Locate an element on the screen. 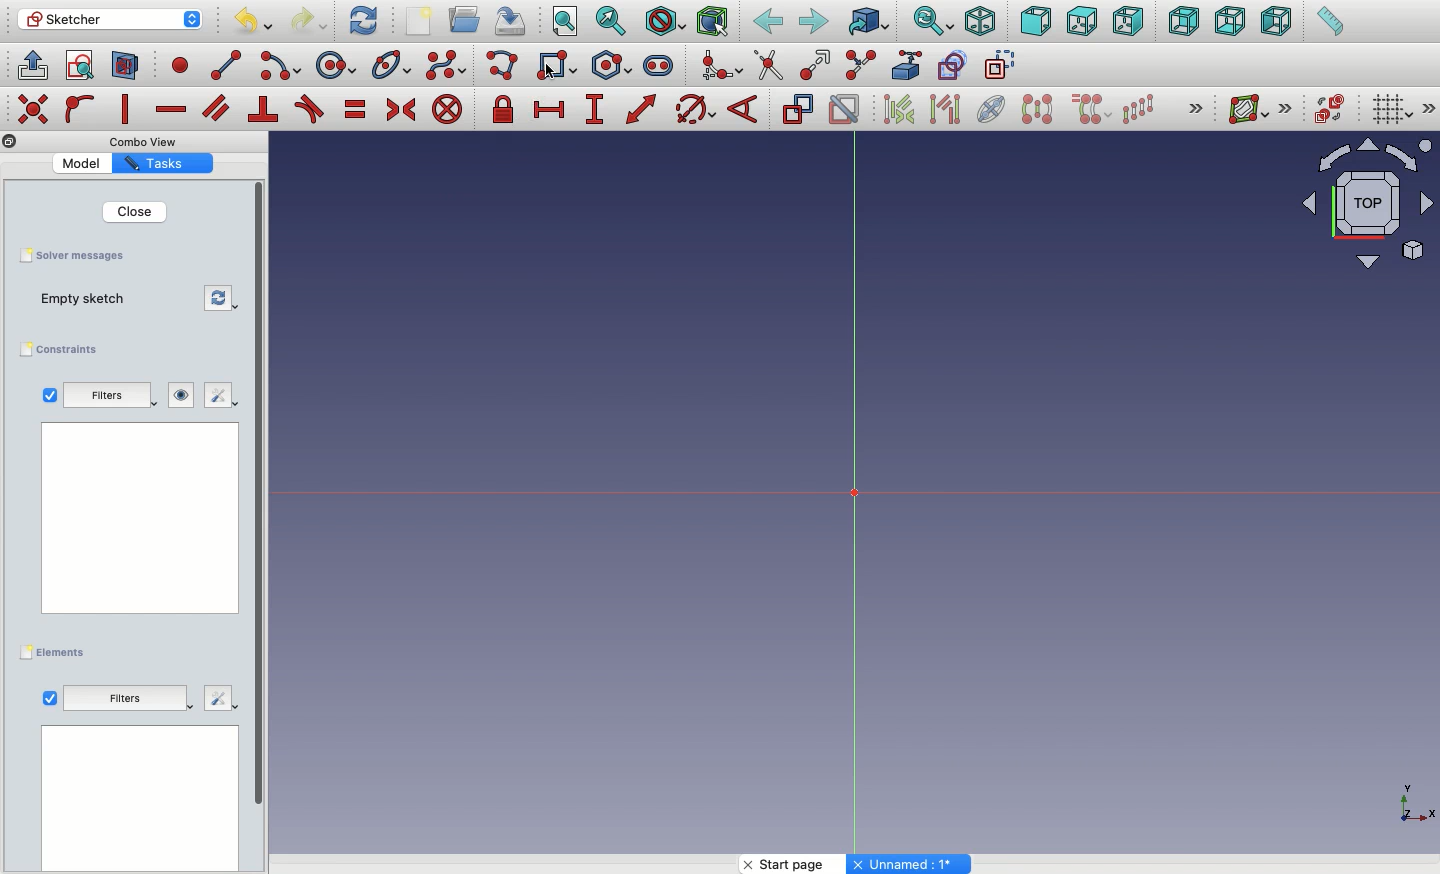  constrain coincident is located at coordinates (35, 109).